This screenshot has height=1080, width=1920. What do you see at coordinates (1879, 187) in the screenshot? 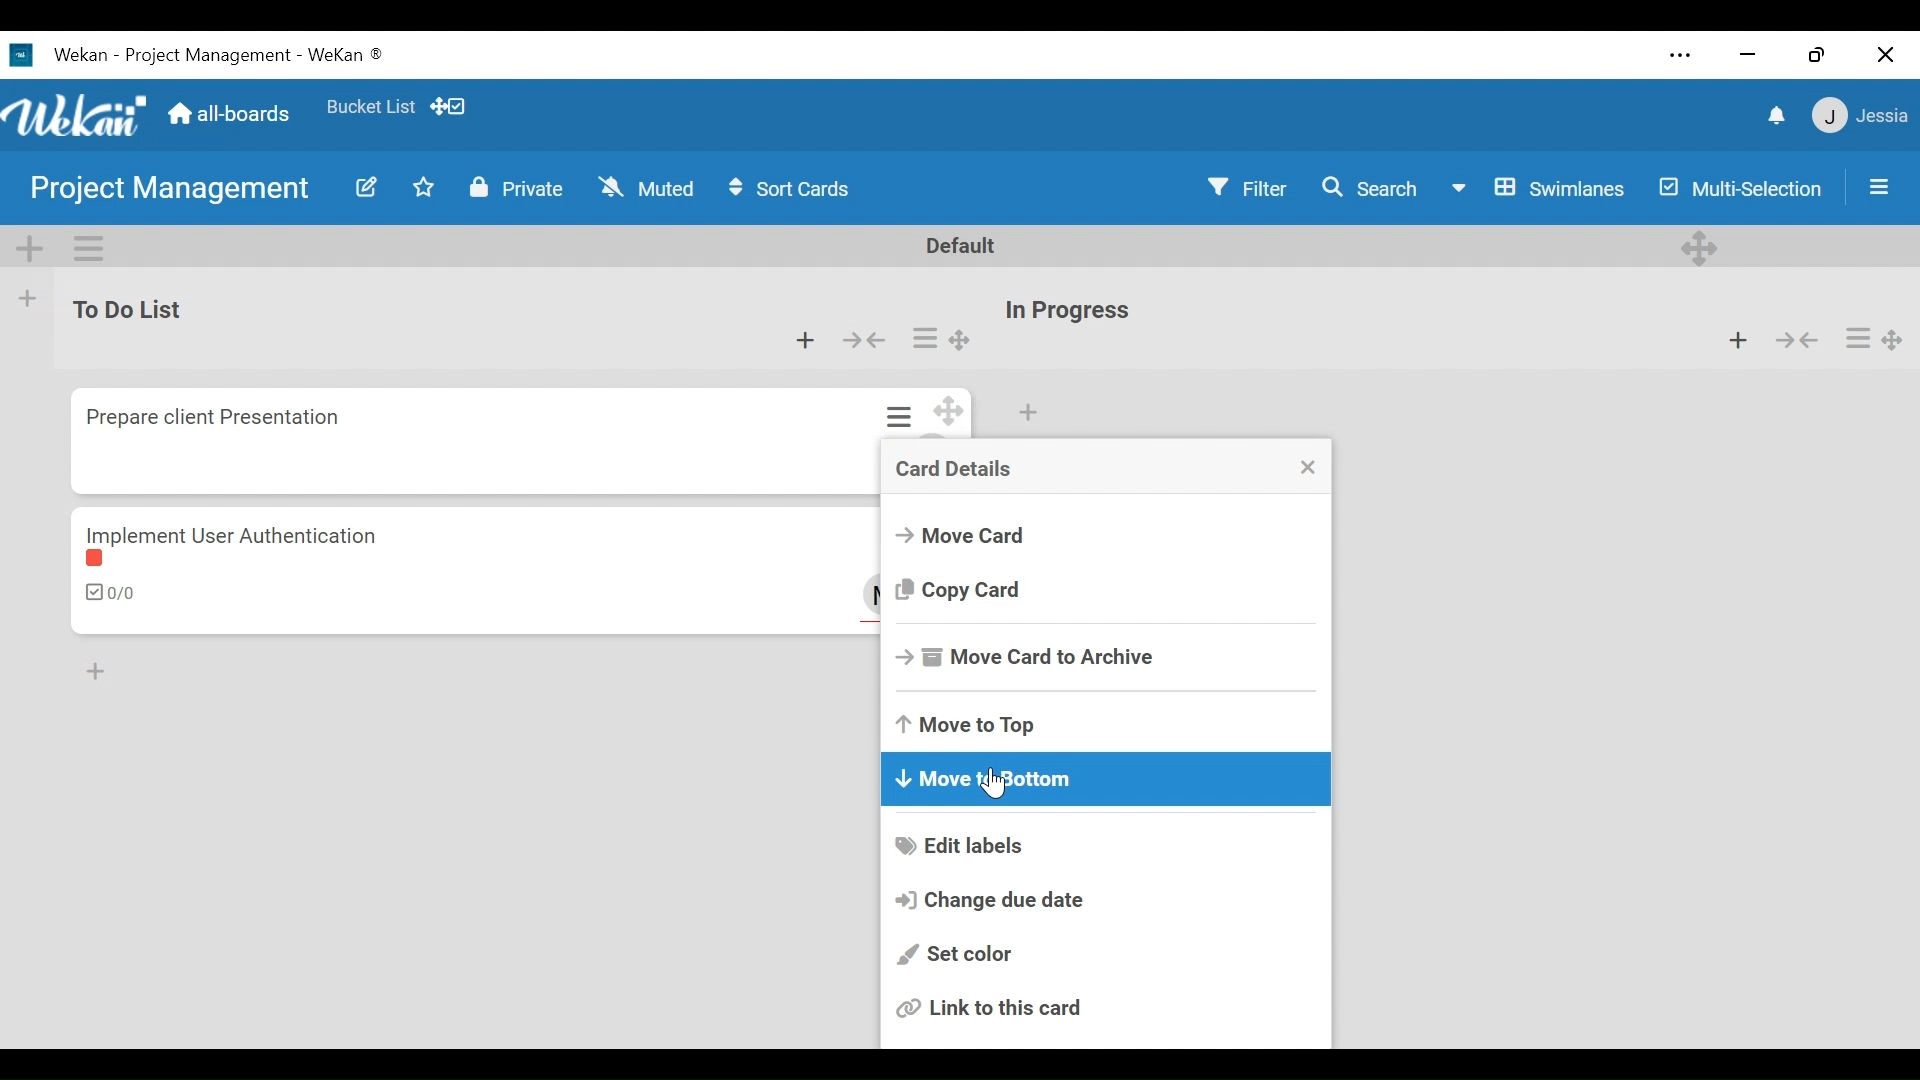
I see `Open/Close Sidebar` at bounding box center [1879, 187].